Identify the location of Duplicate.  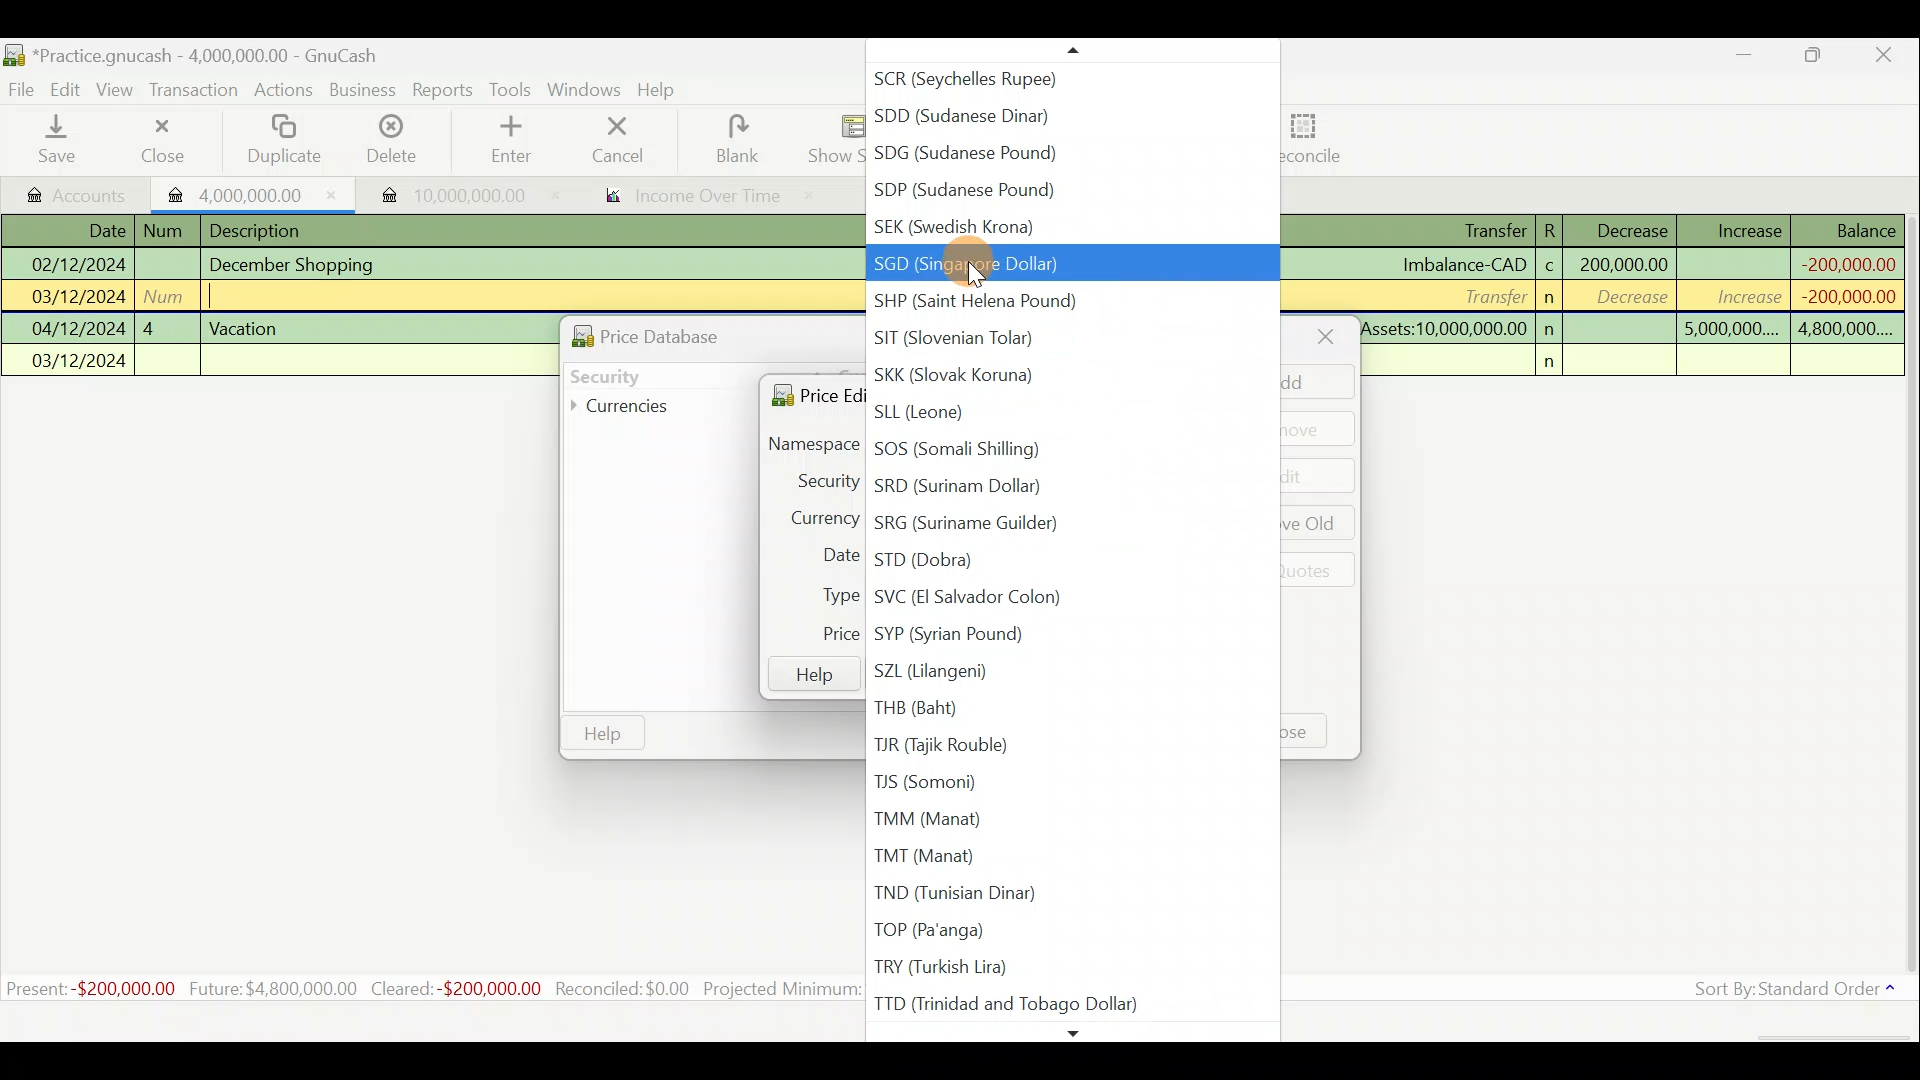
(287, 140).